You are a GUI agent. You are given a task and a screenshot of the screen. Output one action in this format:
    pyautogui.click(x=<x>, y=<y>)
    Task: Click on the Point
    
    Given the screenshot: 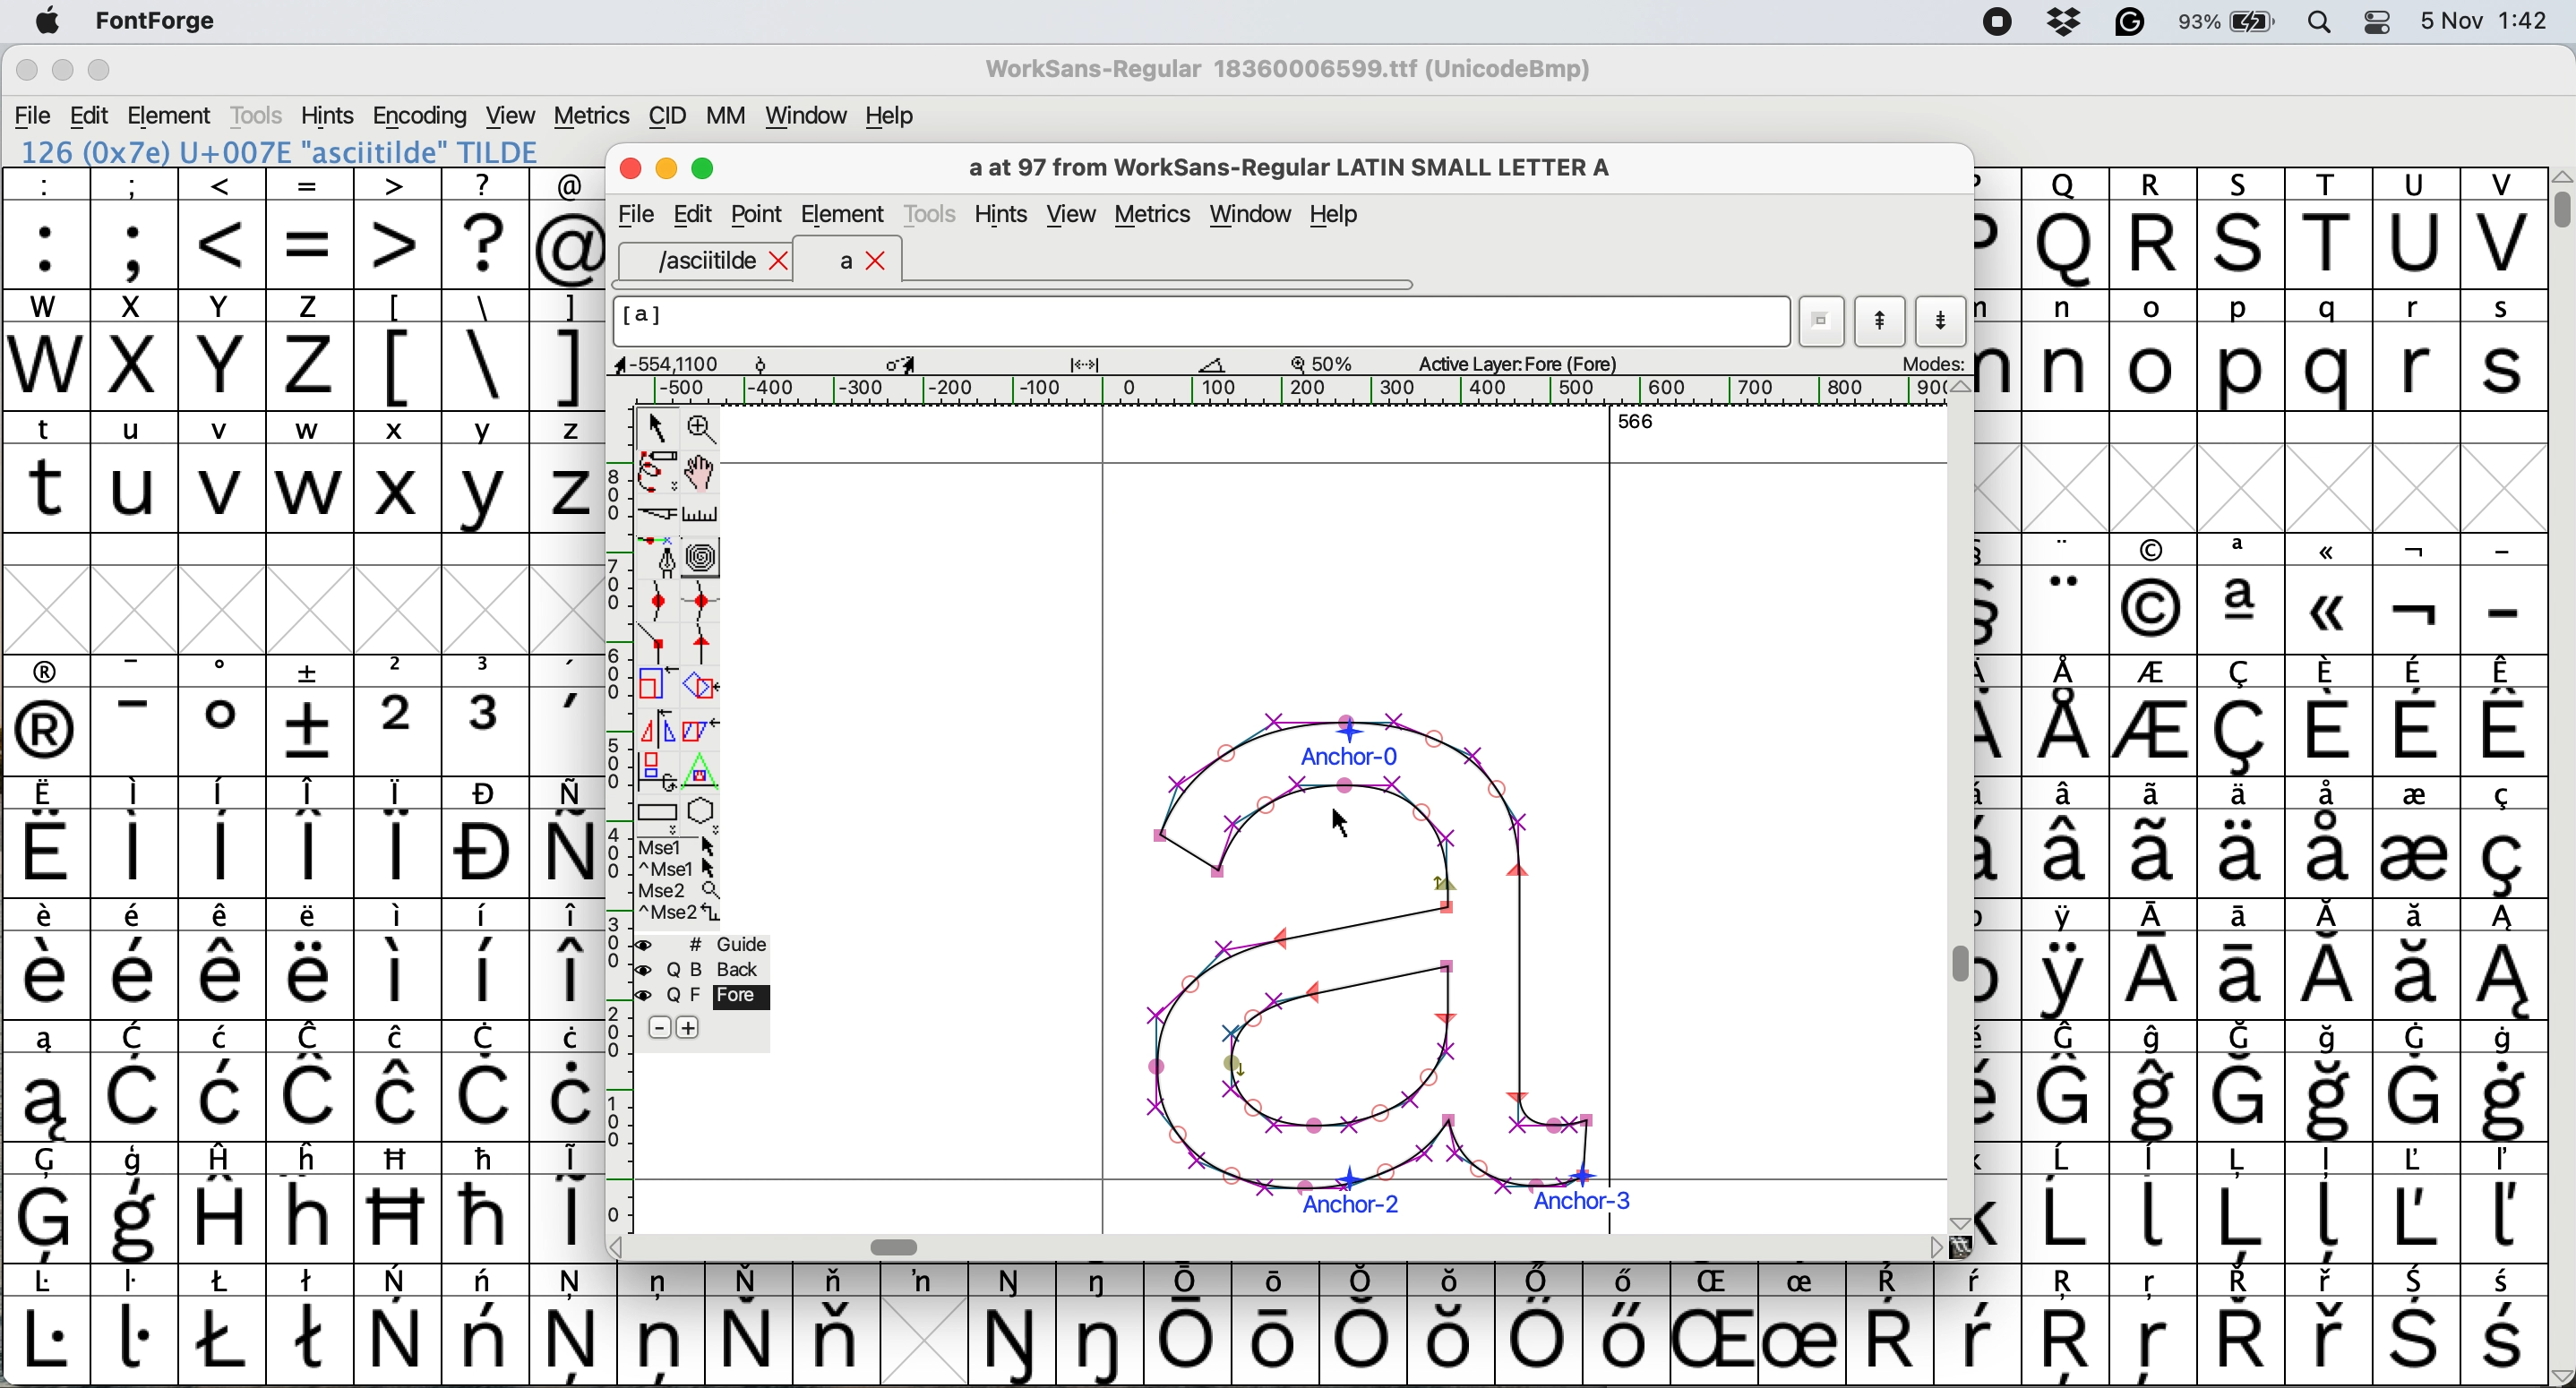 What is the action you would take?
    pyautogui.click(x=759, y=217)
    